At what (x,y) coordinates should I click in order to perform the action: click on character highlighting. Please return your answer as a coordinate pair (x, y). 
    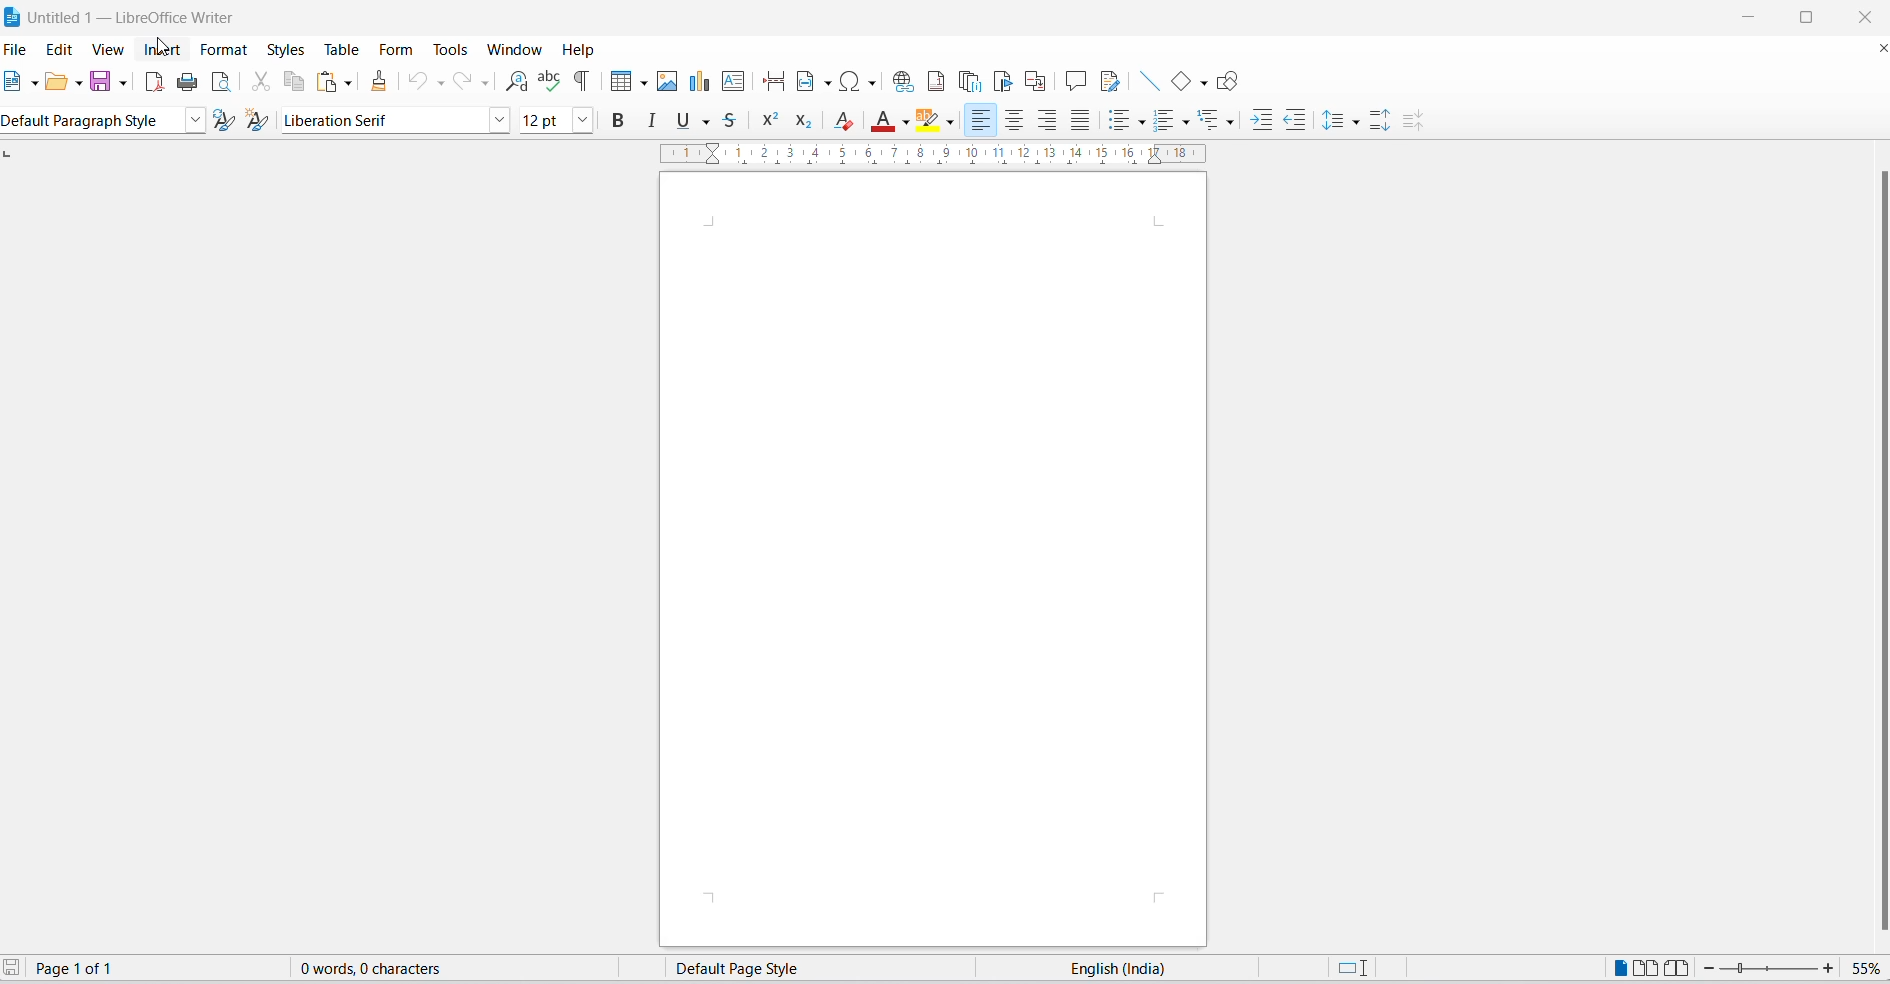
    Looking at the image, I should click on (930, 123).